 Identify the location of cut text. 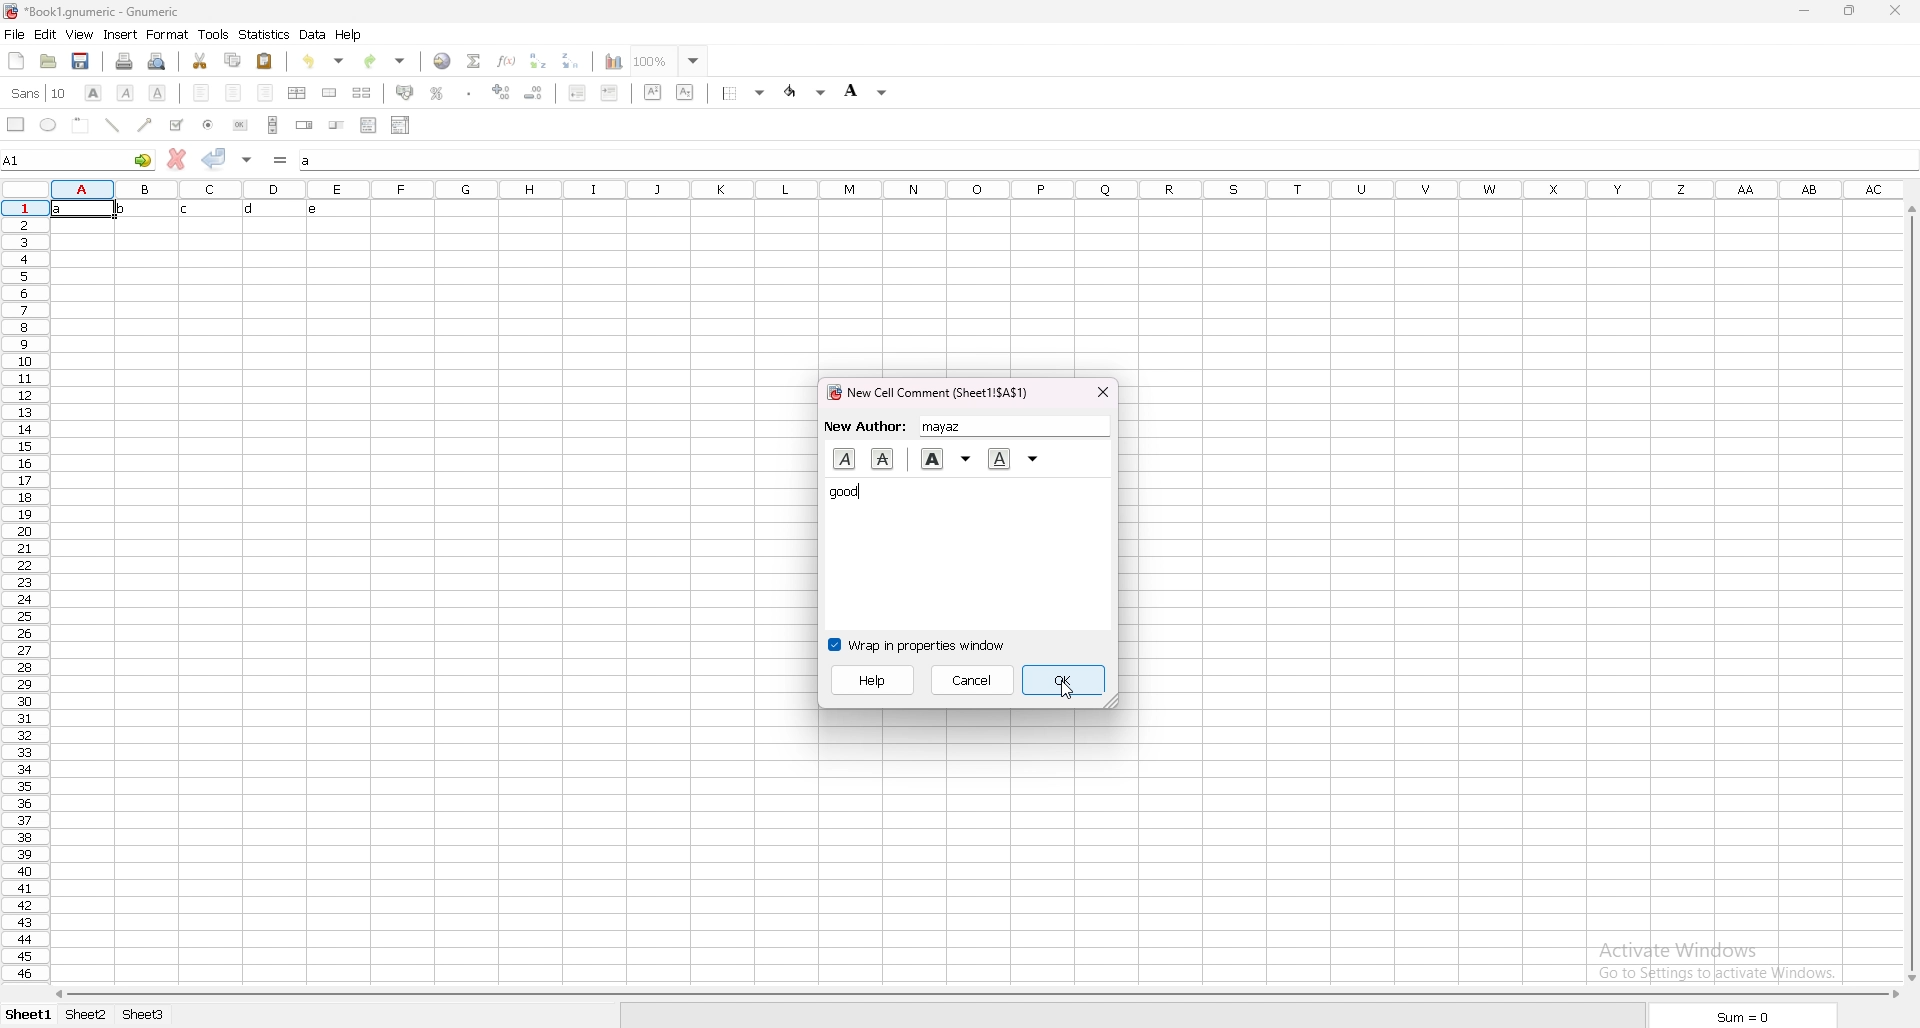
(882, 458).